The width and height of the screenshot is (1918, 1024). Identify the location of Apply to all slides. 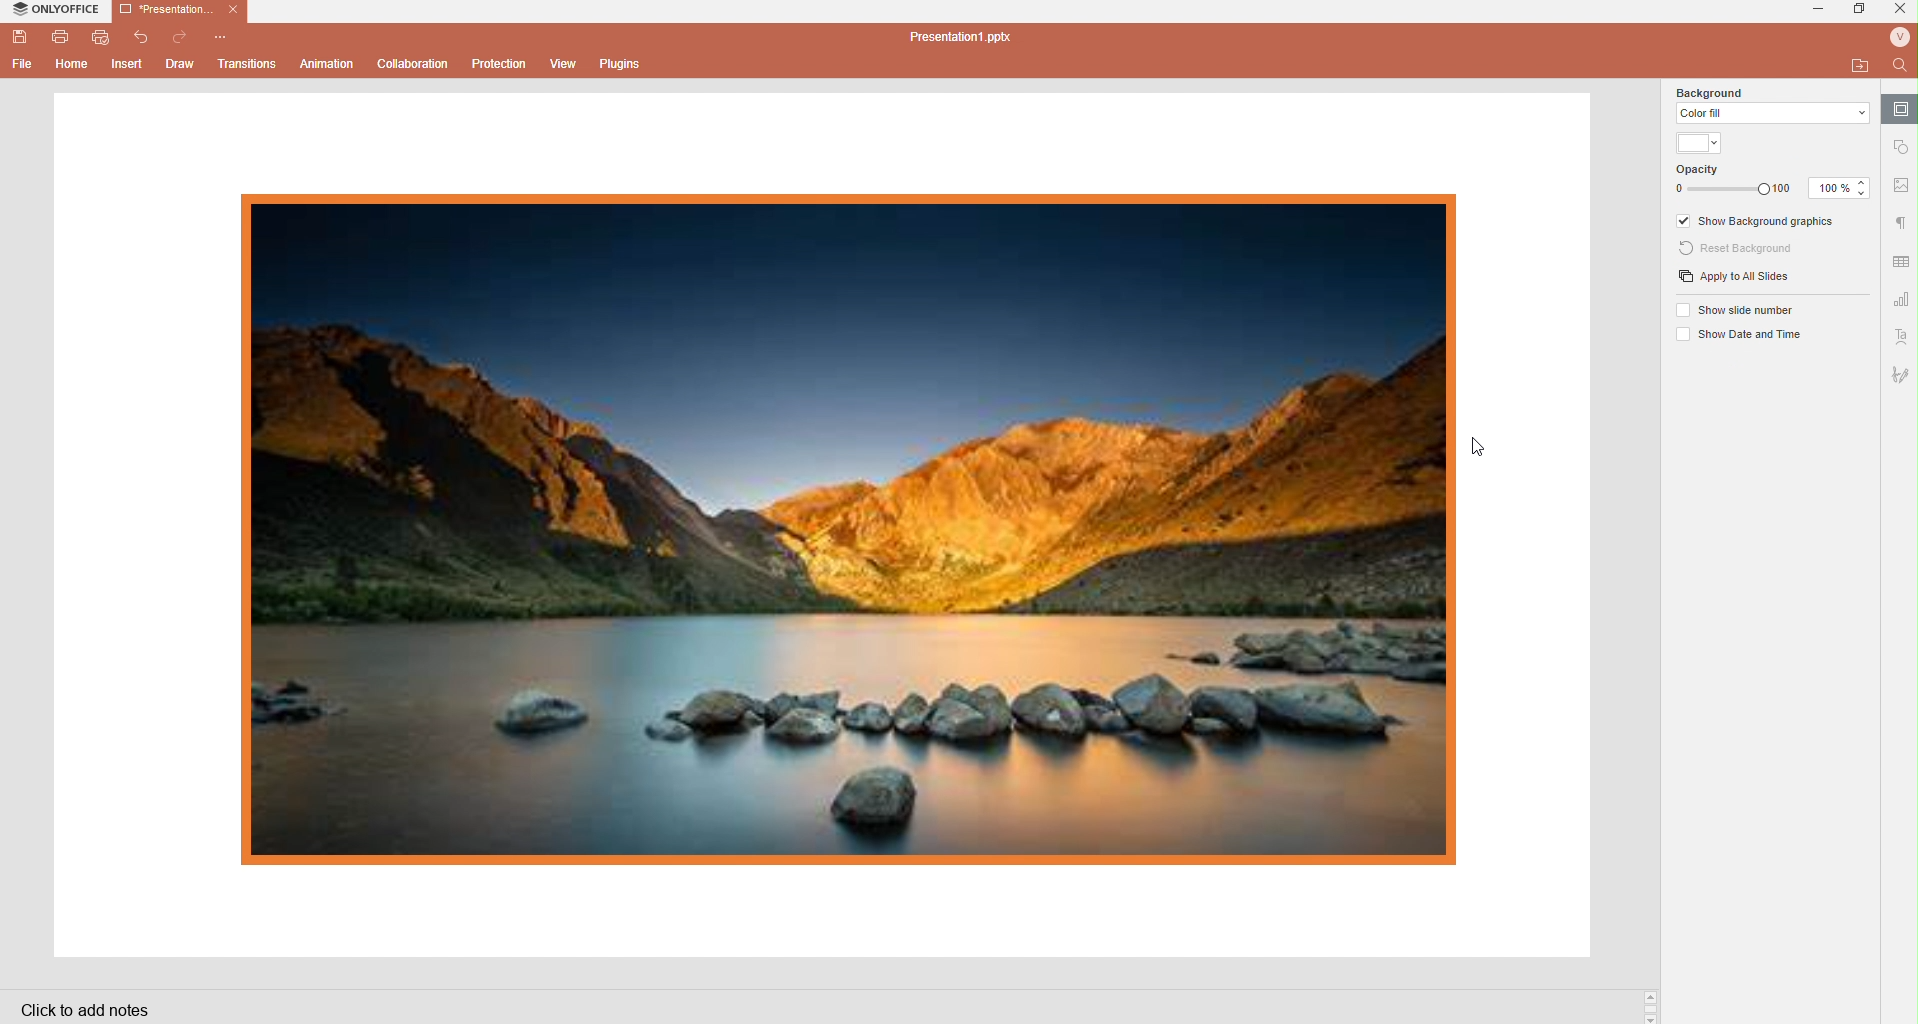
(1743, 279).